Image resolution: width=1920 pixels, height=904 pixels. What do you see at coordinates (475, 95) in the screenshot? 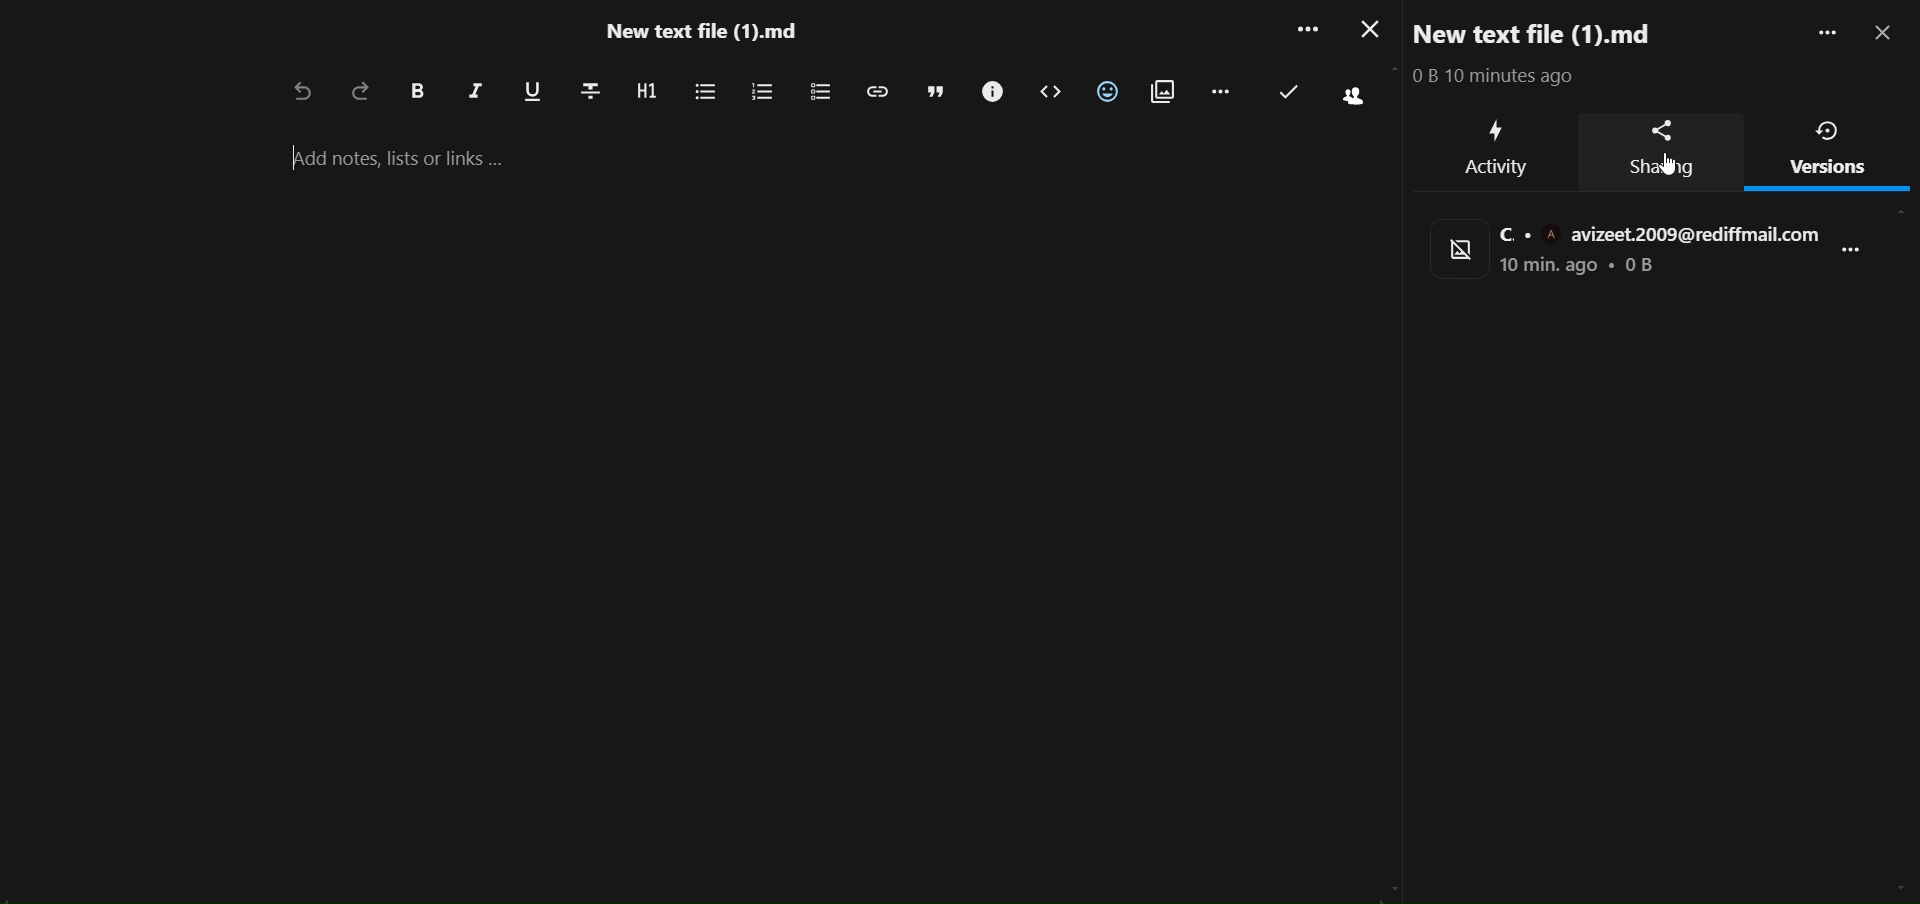
I see `italic` at bounding box center [475, 95].